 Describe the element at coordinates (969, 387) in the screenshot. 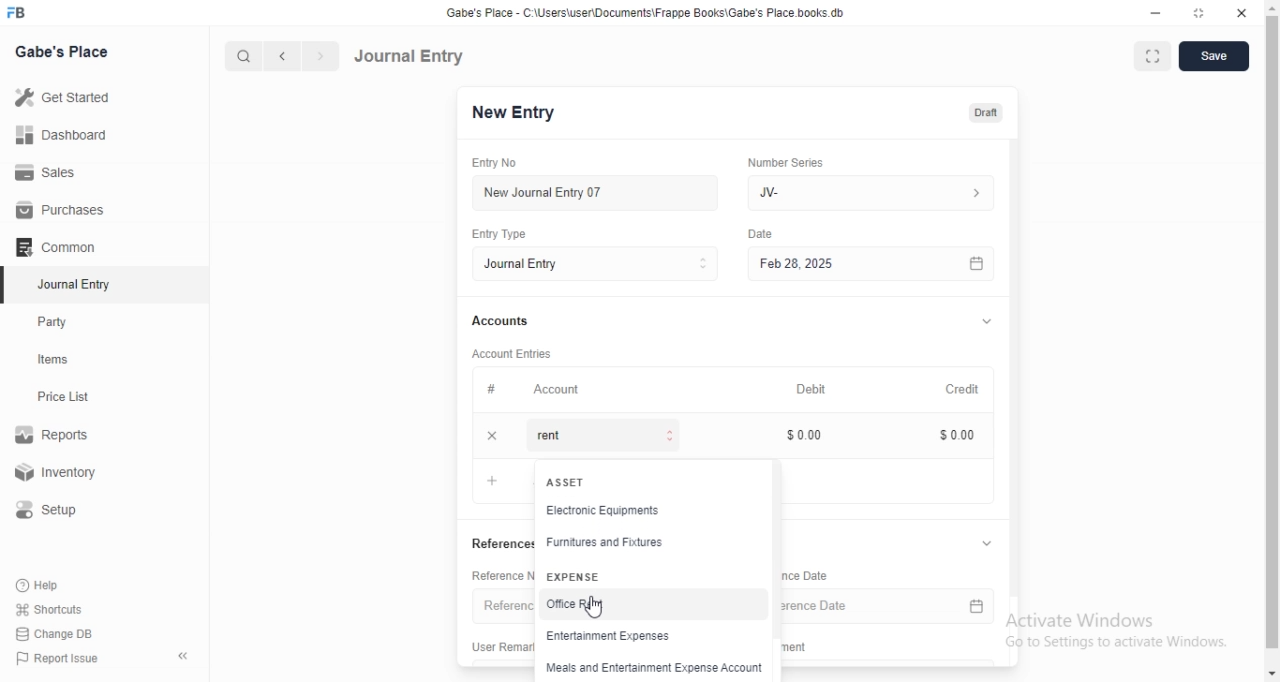

I see `Credit` at that location.